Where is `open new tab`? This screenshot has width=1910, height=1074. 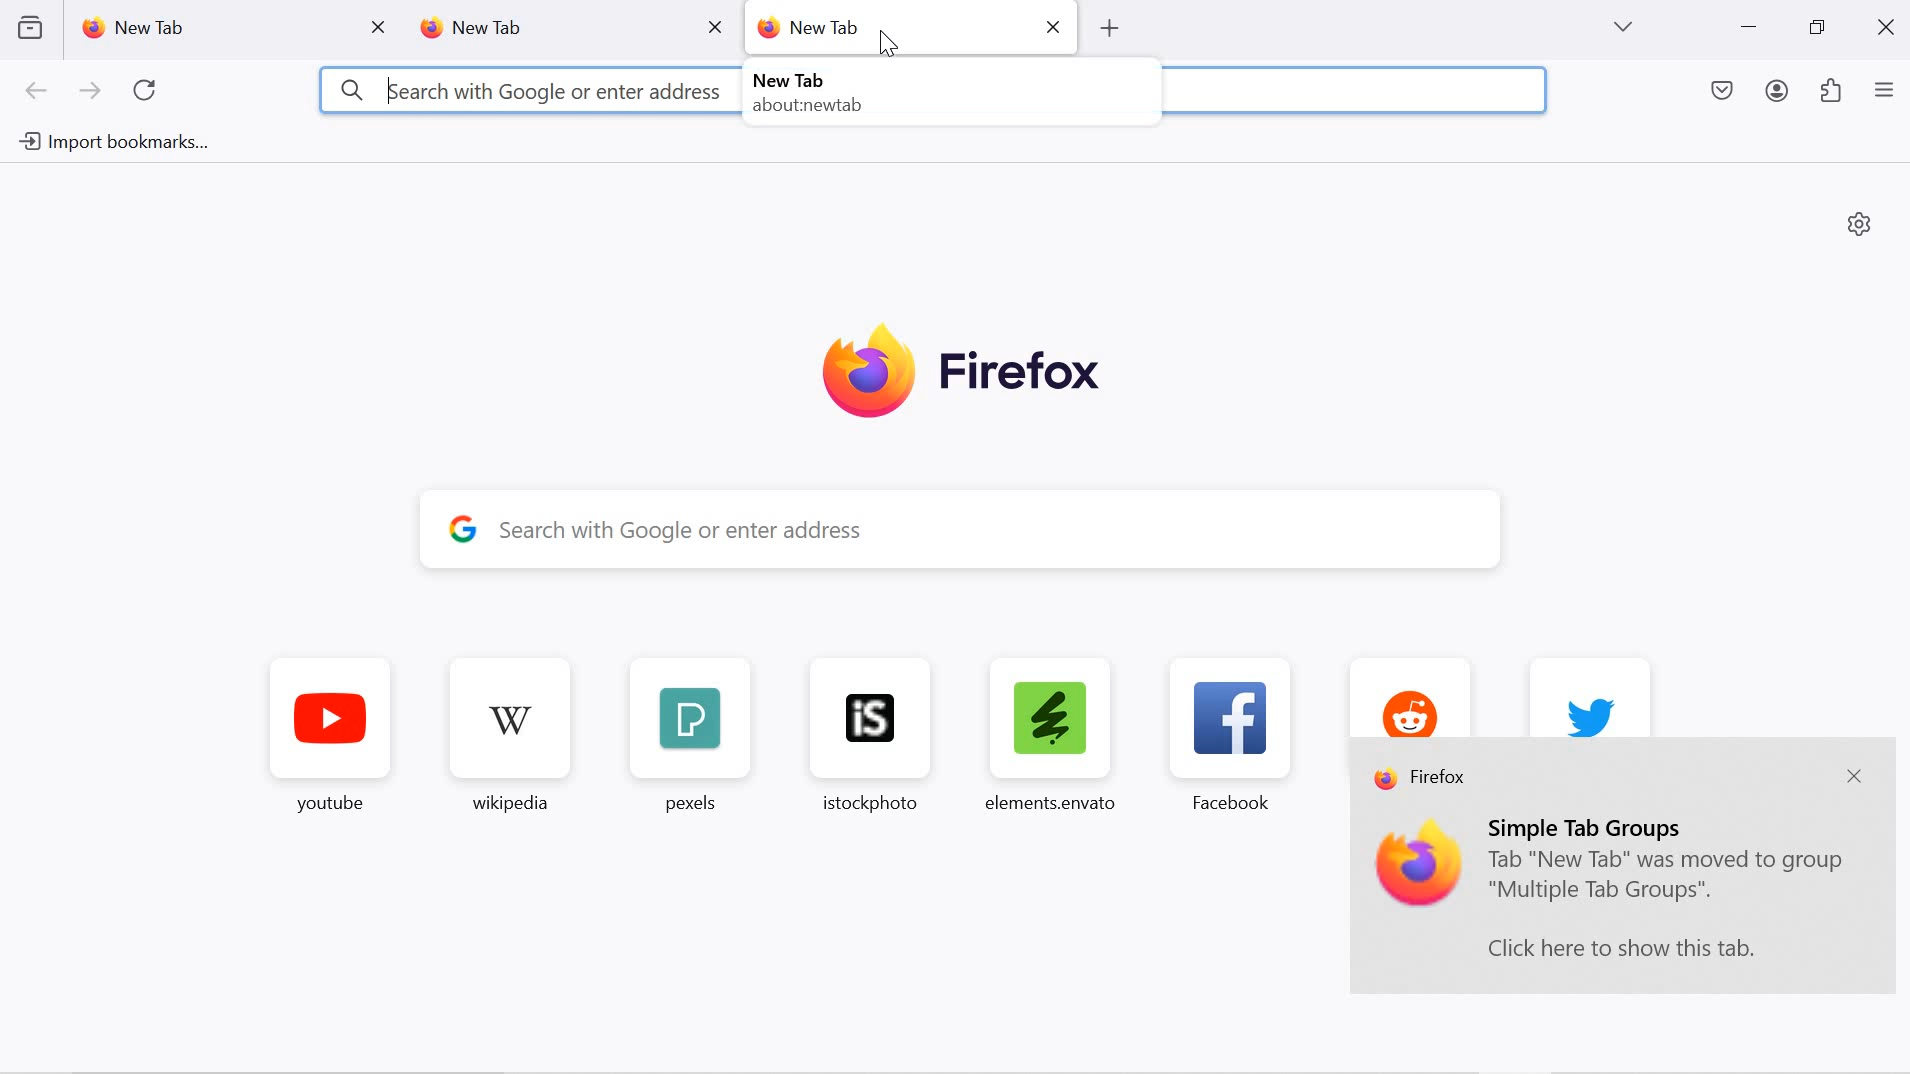
open new tab is located at coordinates (1107, 28).